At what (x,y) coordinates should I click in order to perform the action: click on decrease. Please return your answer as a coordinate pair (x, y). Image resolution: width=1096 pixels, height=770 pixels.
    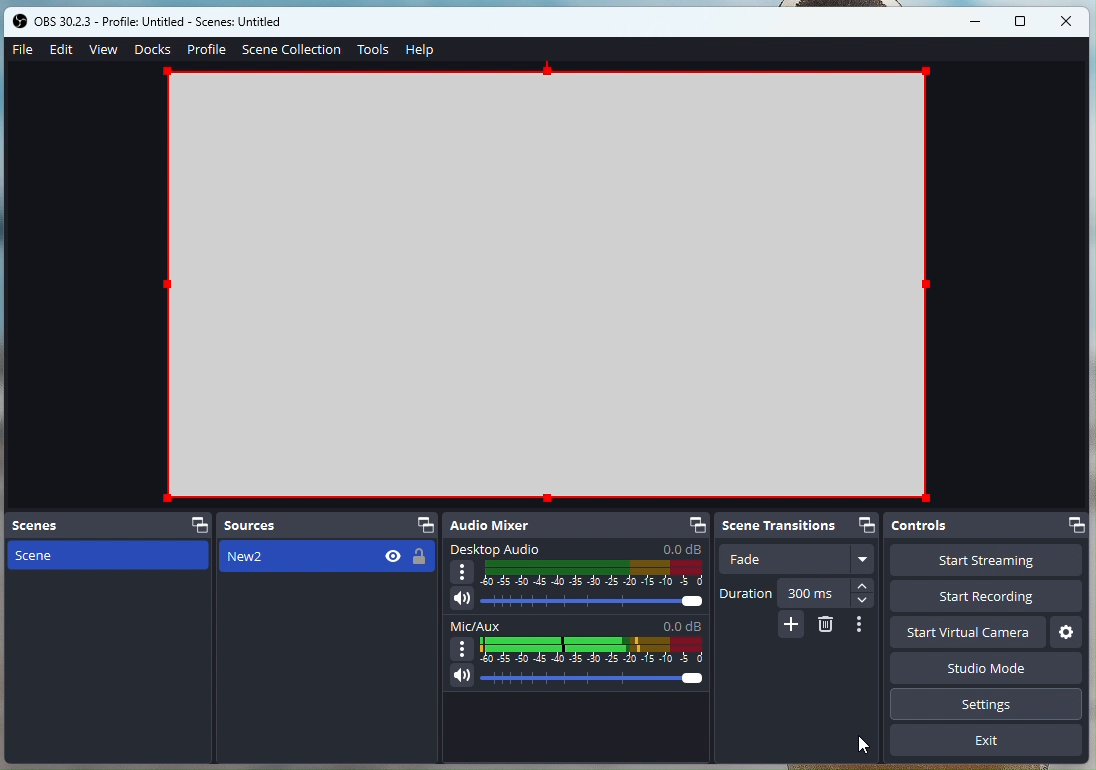
    Looking at the image, I should click on (862, 601).